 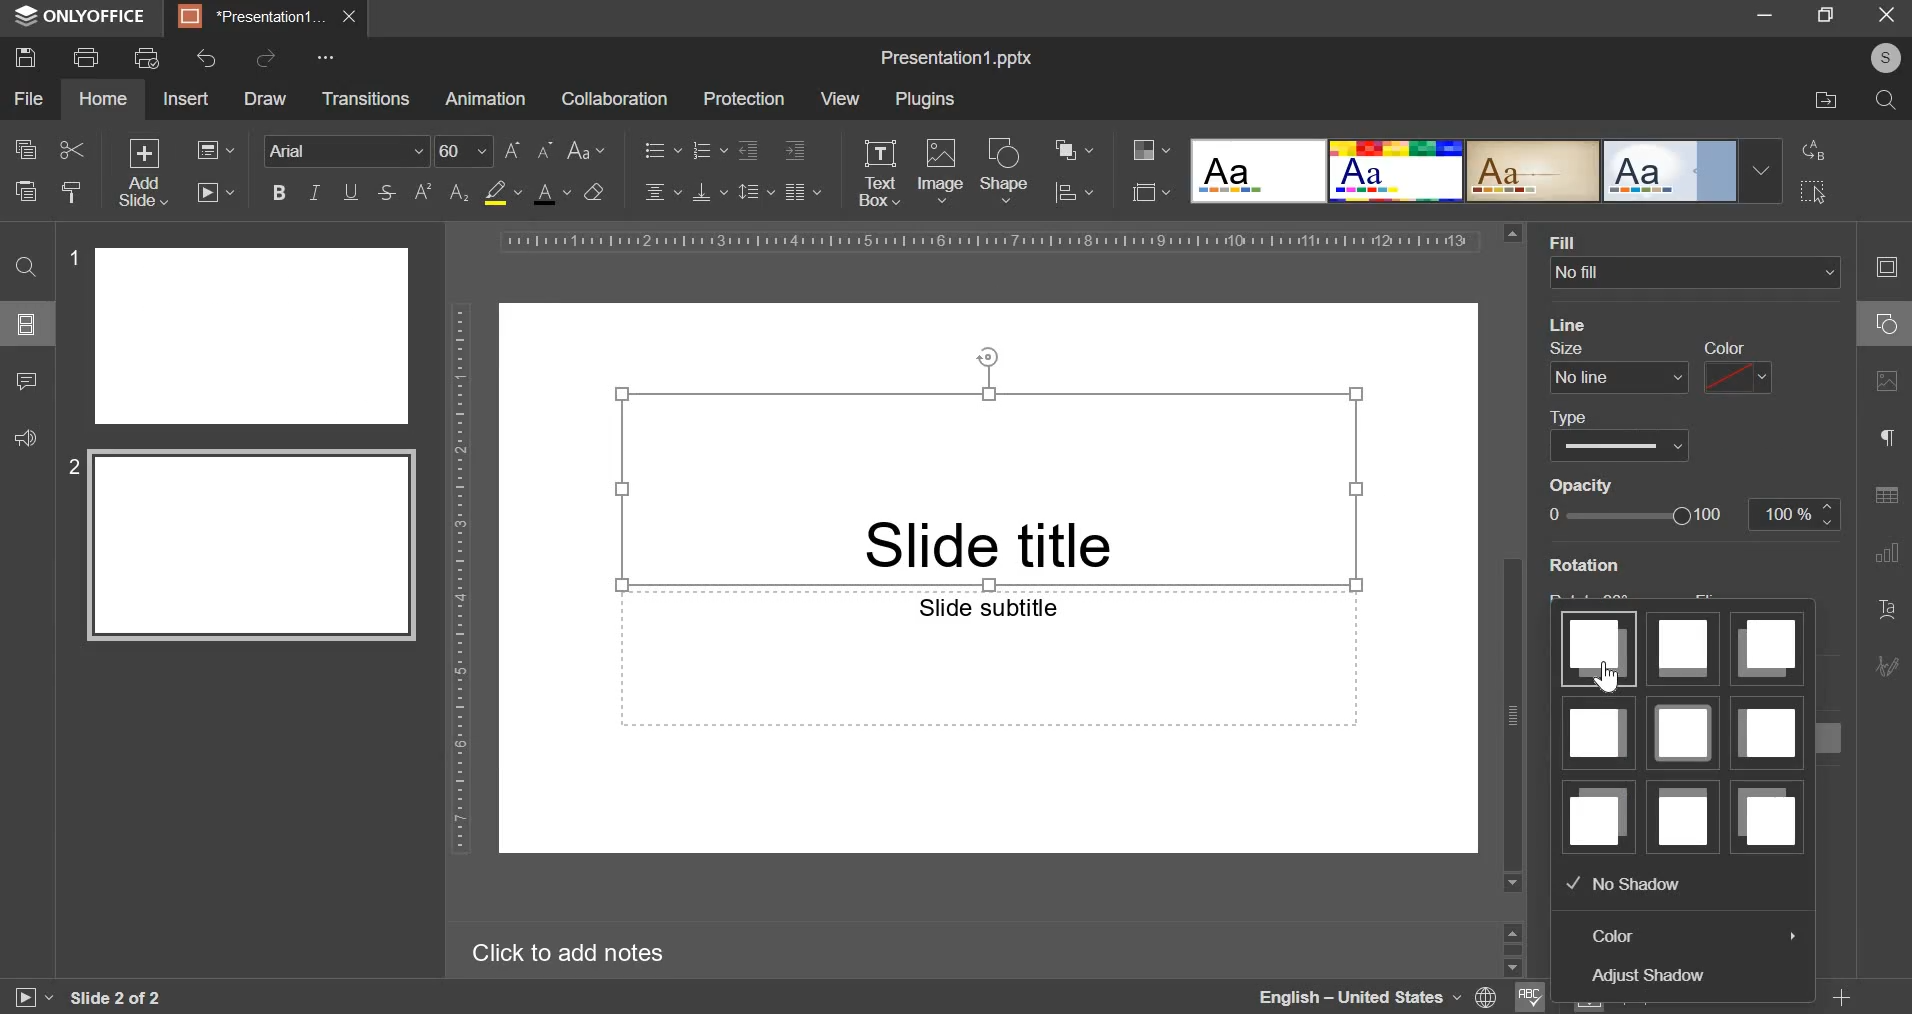 I want to click on slide size, so click(x=1151, y=190).